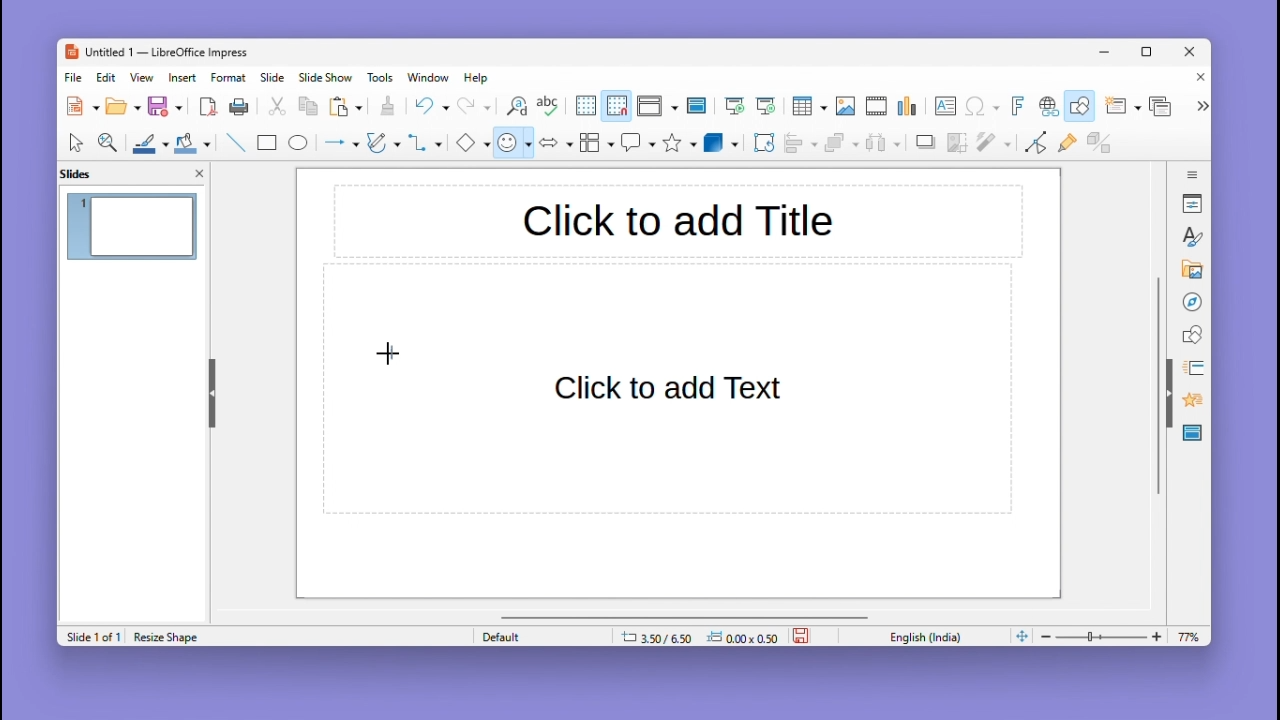  I want to click on Diamond, so click(472, 143).